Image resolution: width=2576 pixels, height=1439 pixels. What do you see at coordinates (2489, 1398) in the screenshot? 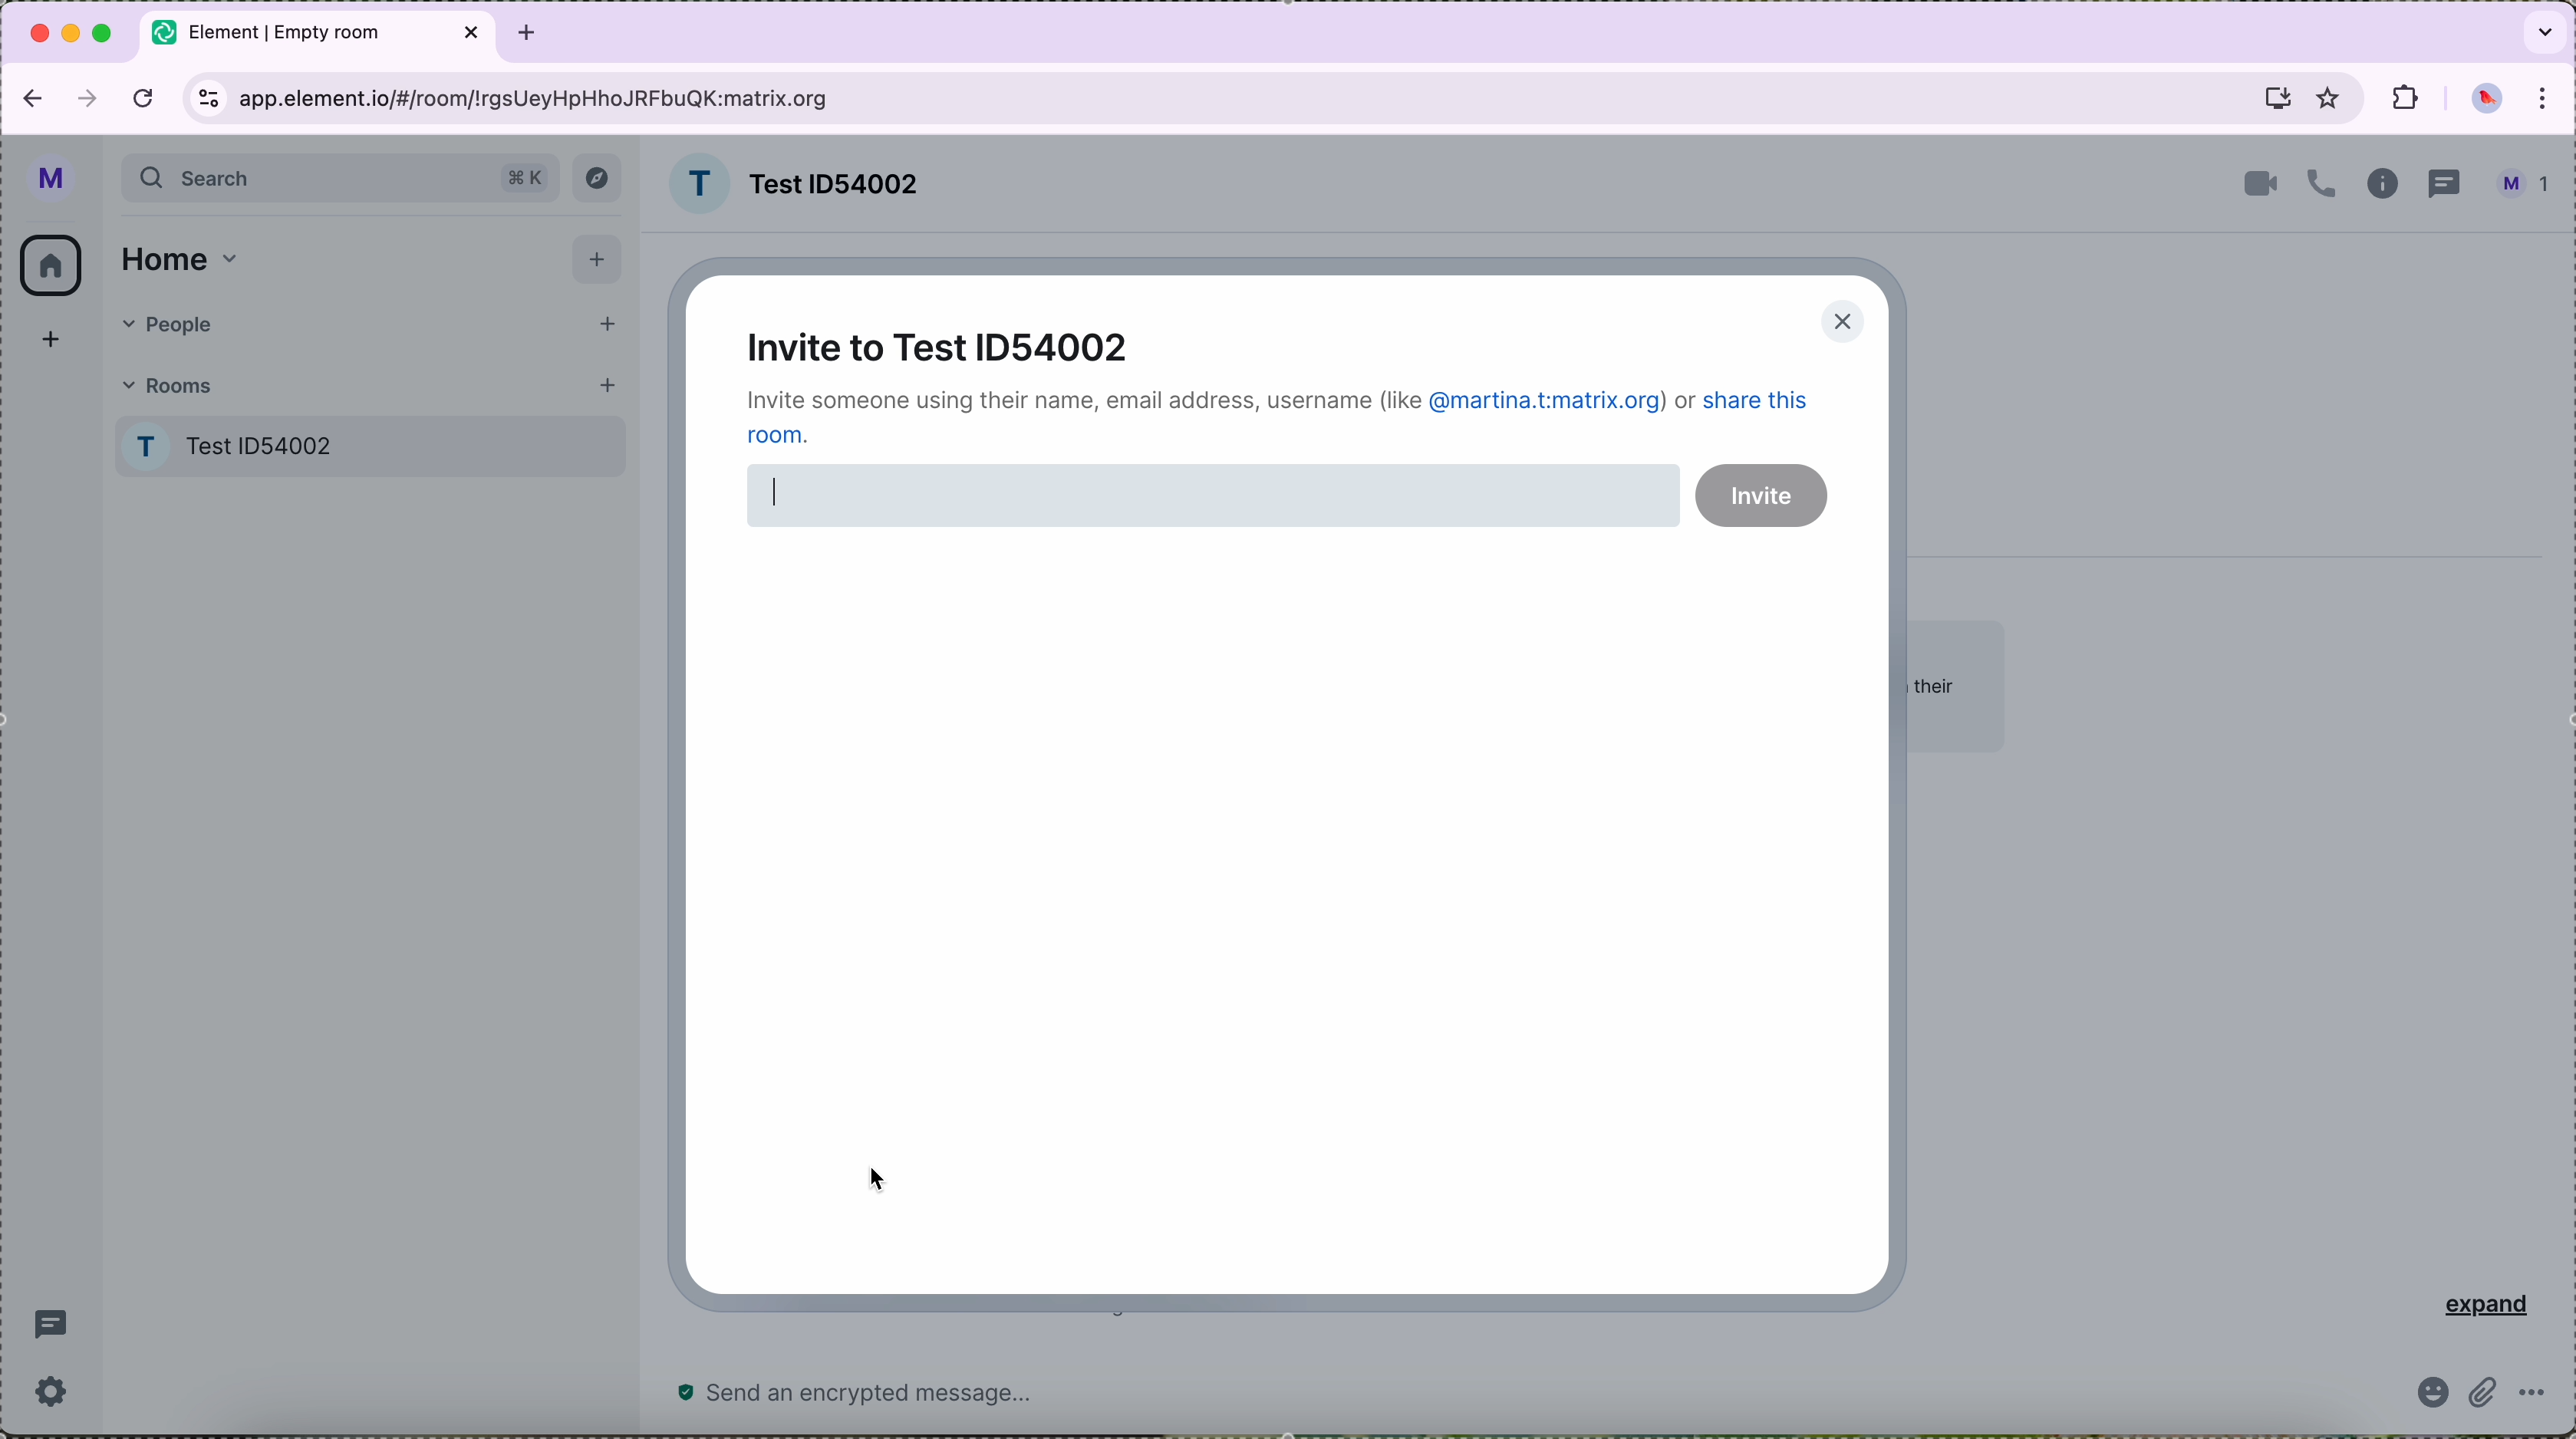
I see `attach file` at bounding box center [2489, 1398].